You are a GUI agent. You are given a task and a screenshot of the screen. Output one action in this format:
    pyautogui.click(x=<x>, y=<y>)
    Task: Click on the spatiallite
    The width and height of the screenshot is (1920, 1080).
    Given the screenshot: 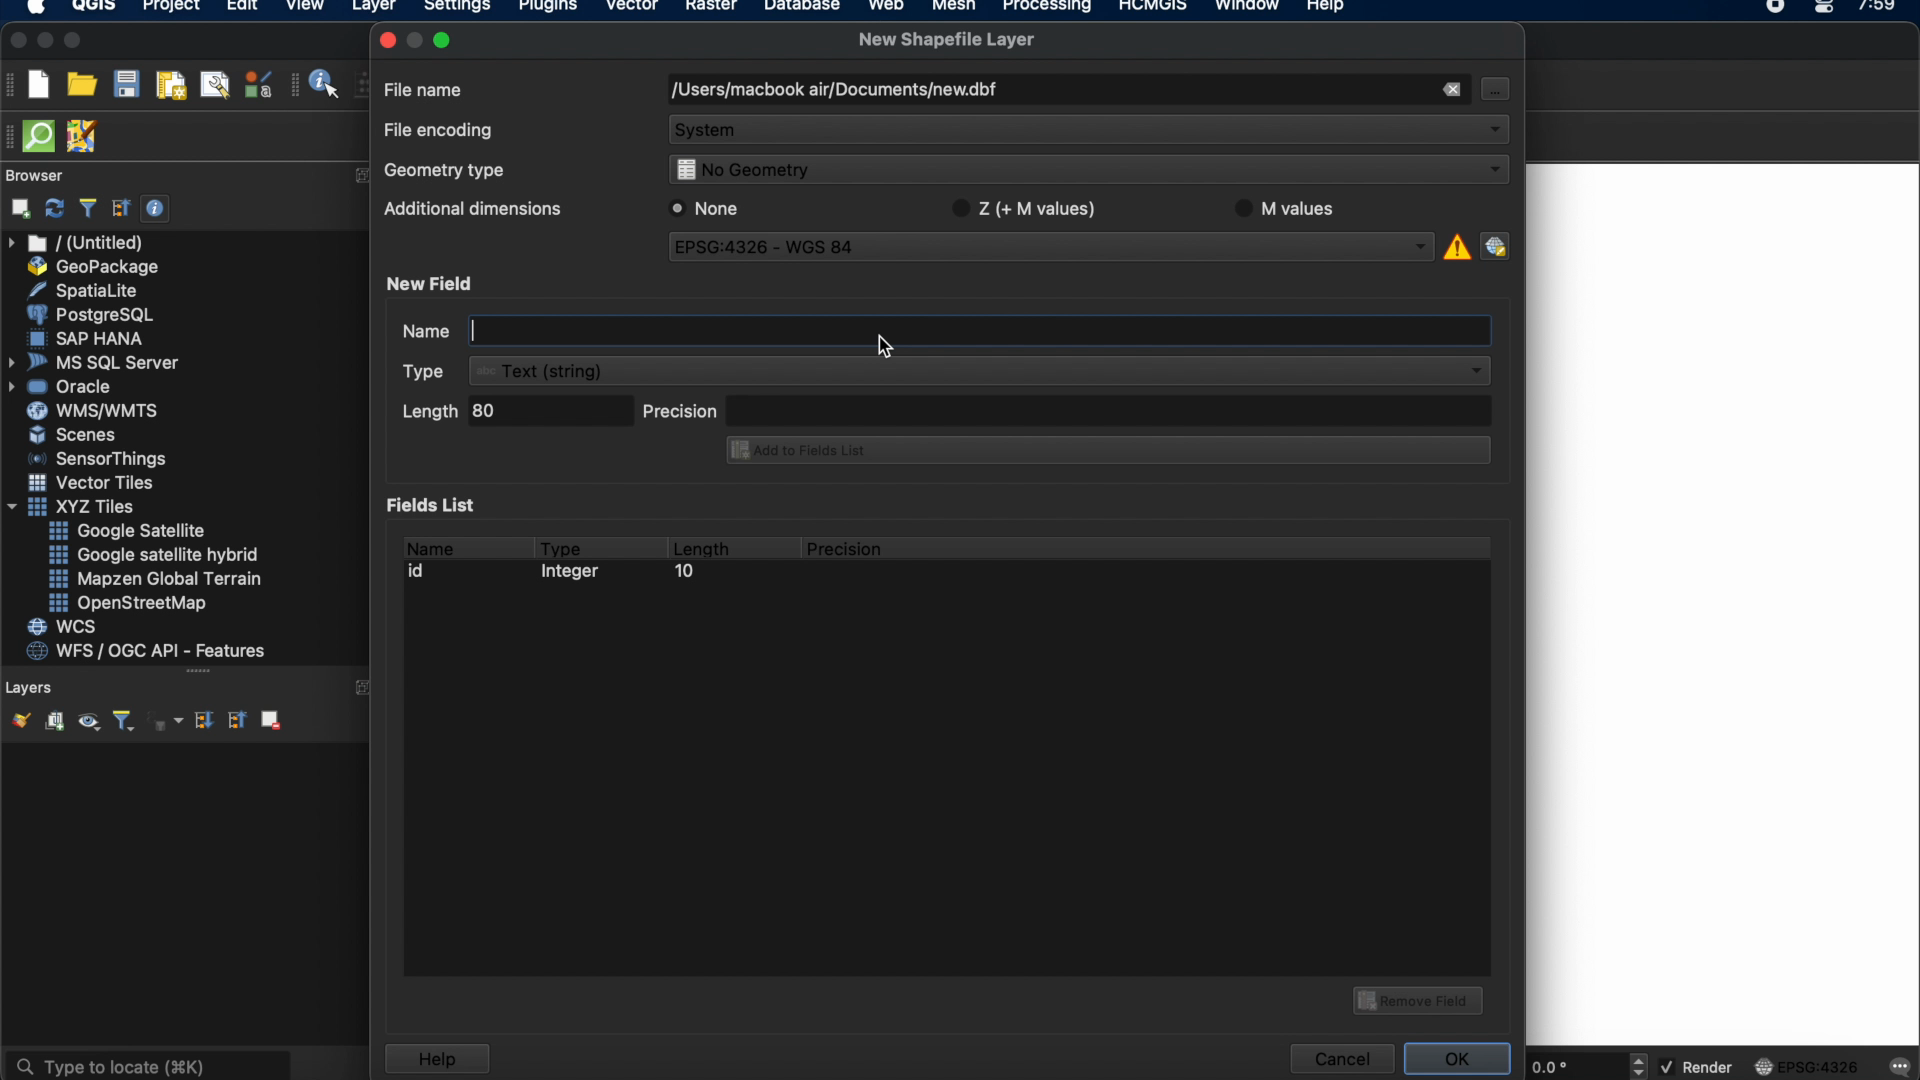 What is the action you would take?
    pyautogui.click(x=87, y=290)
    